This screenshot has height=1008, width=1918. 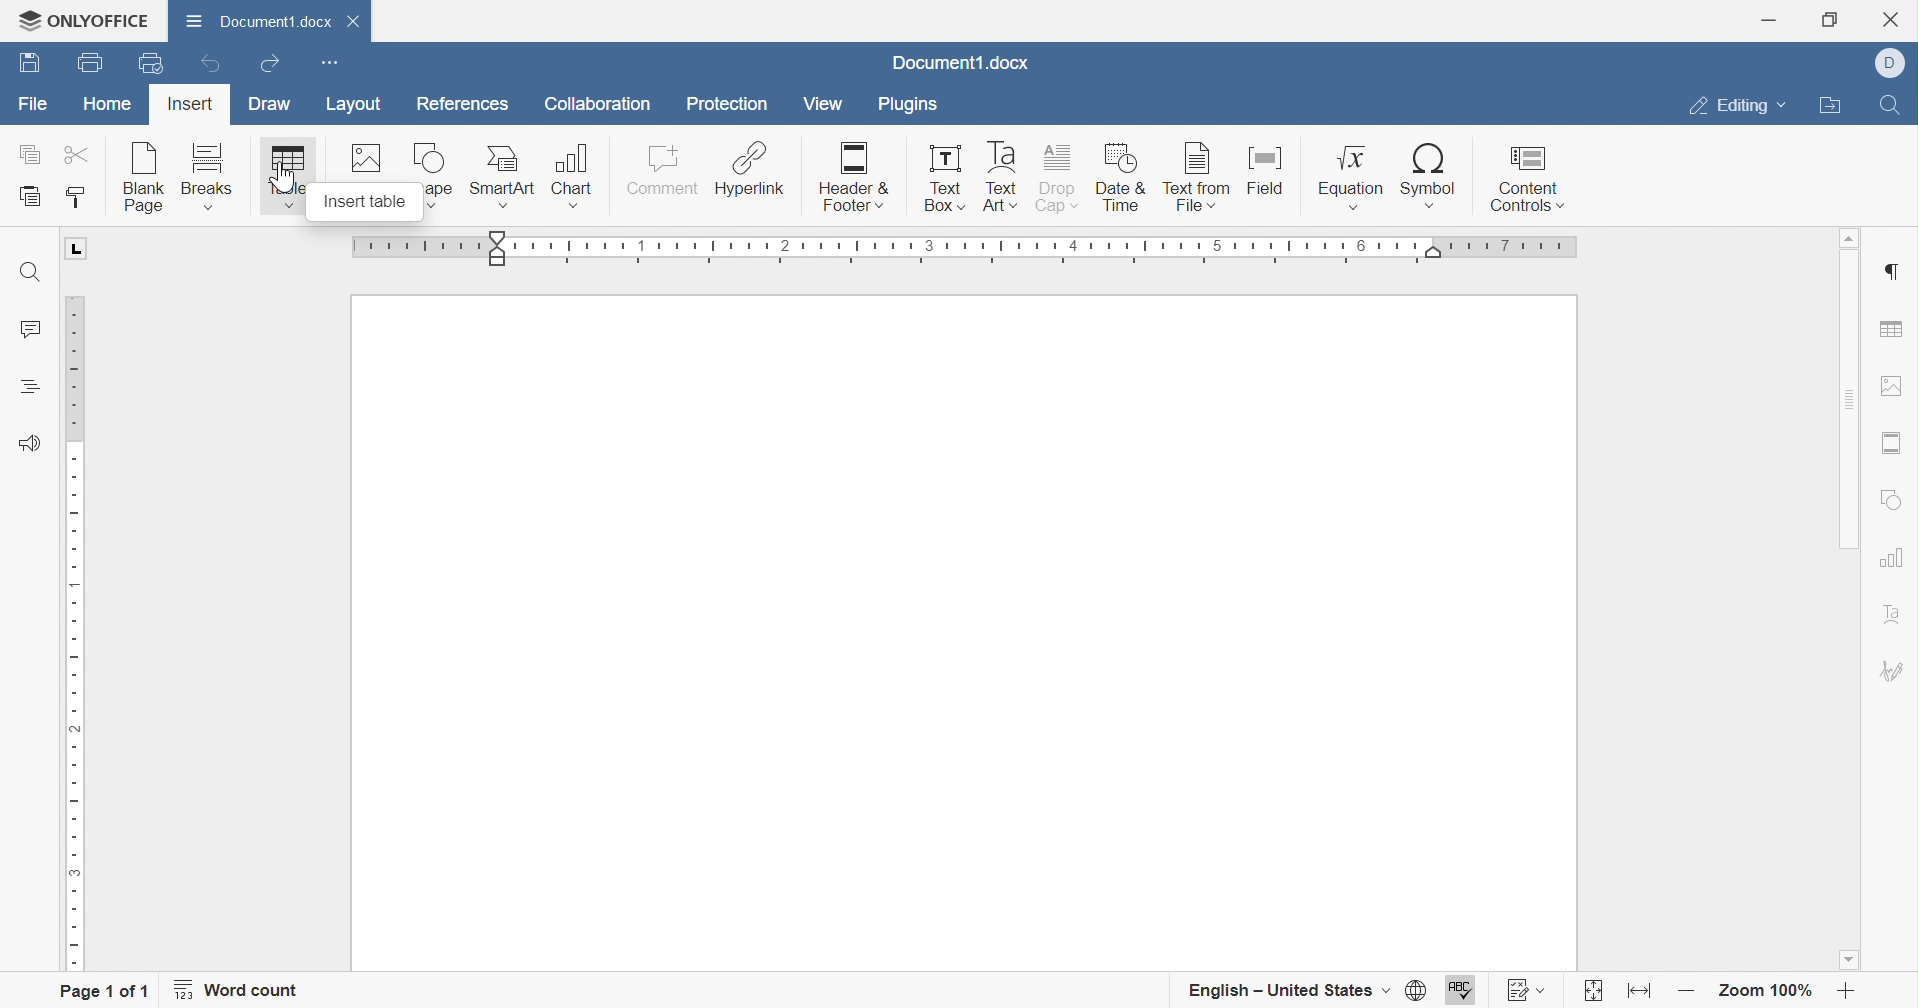 I want to click on Hyperlink, so click(x=751, y=171).